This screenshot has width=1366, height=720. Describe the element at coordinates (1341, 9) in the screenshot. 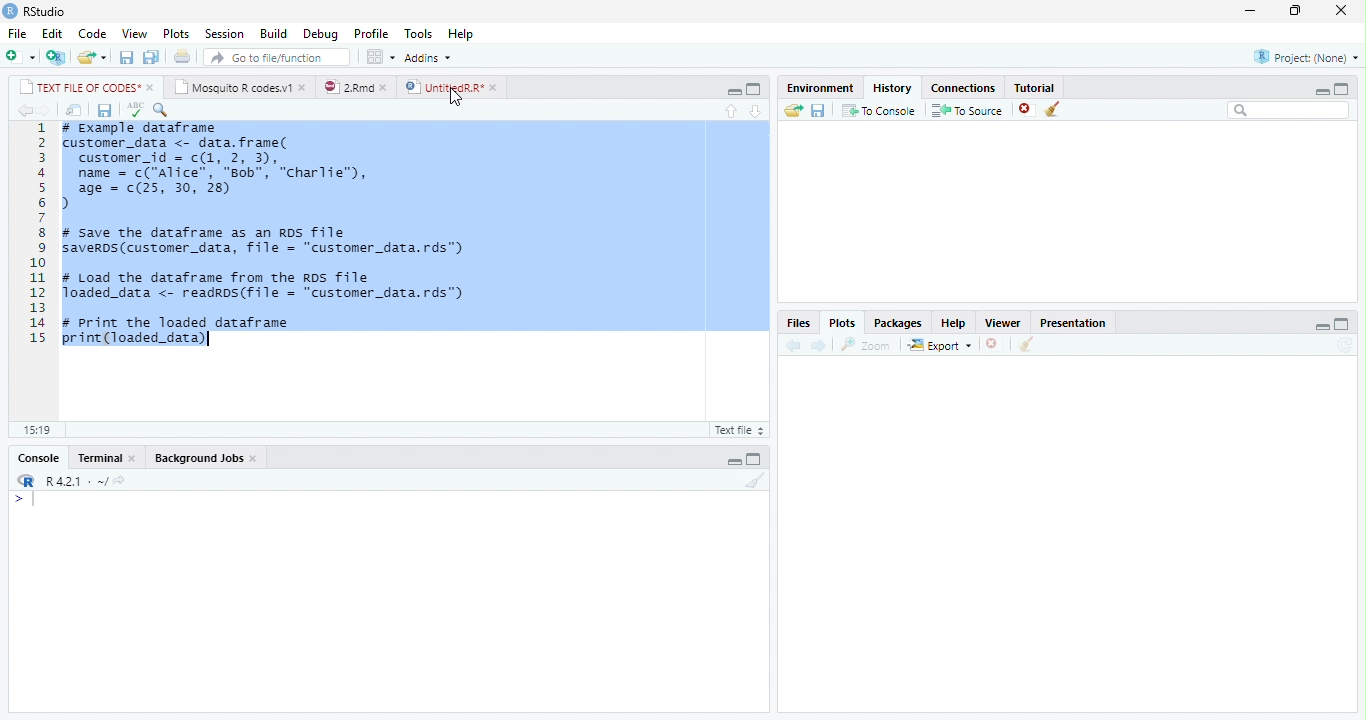

I see `close` at that location.